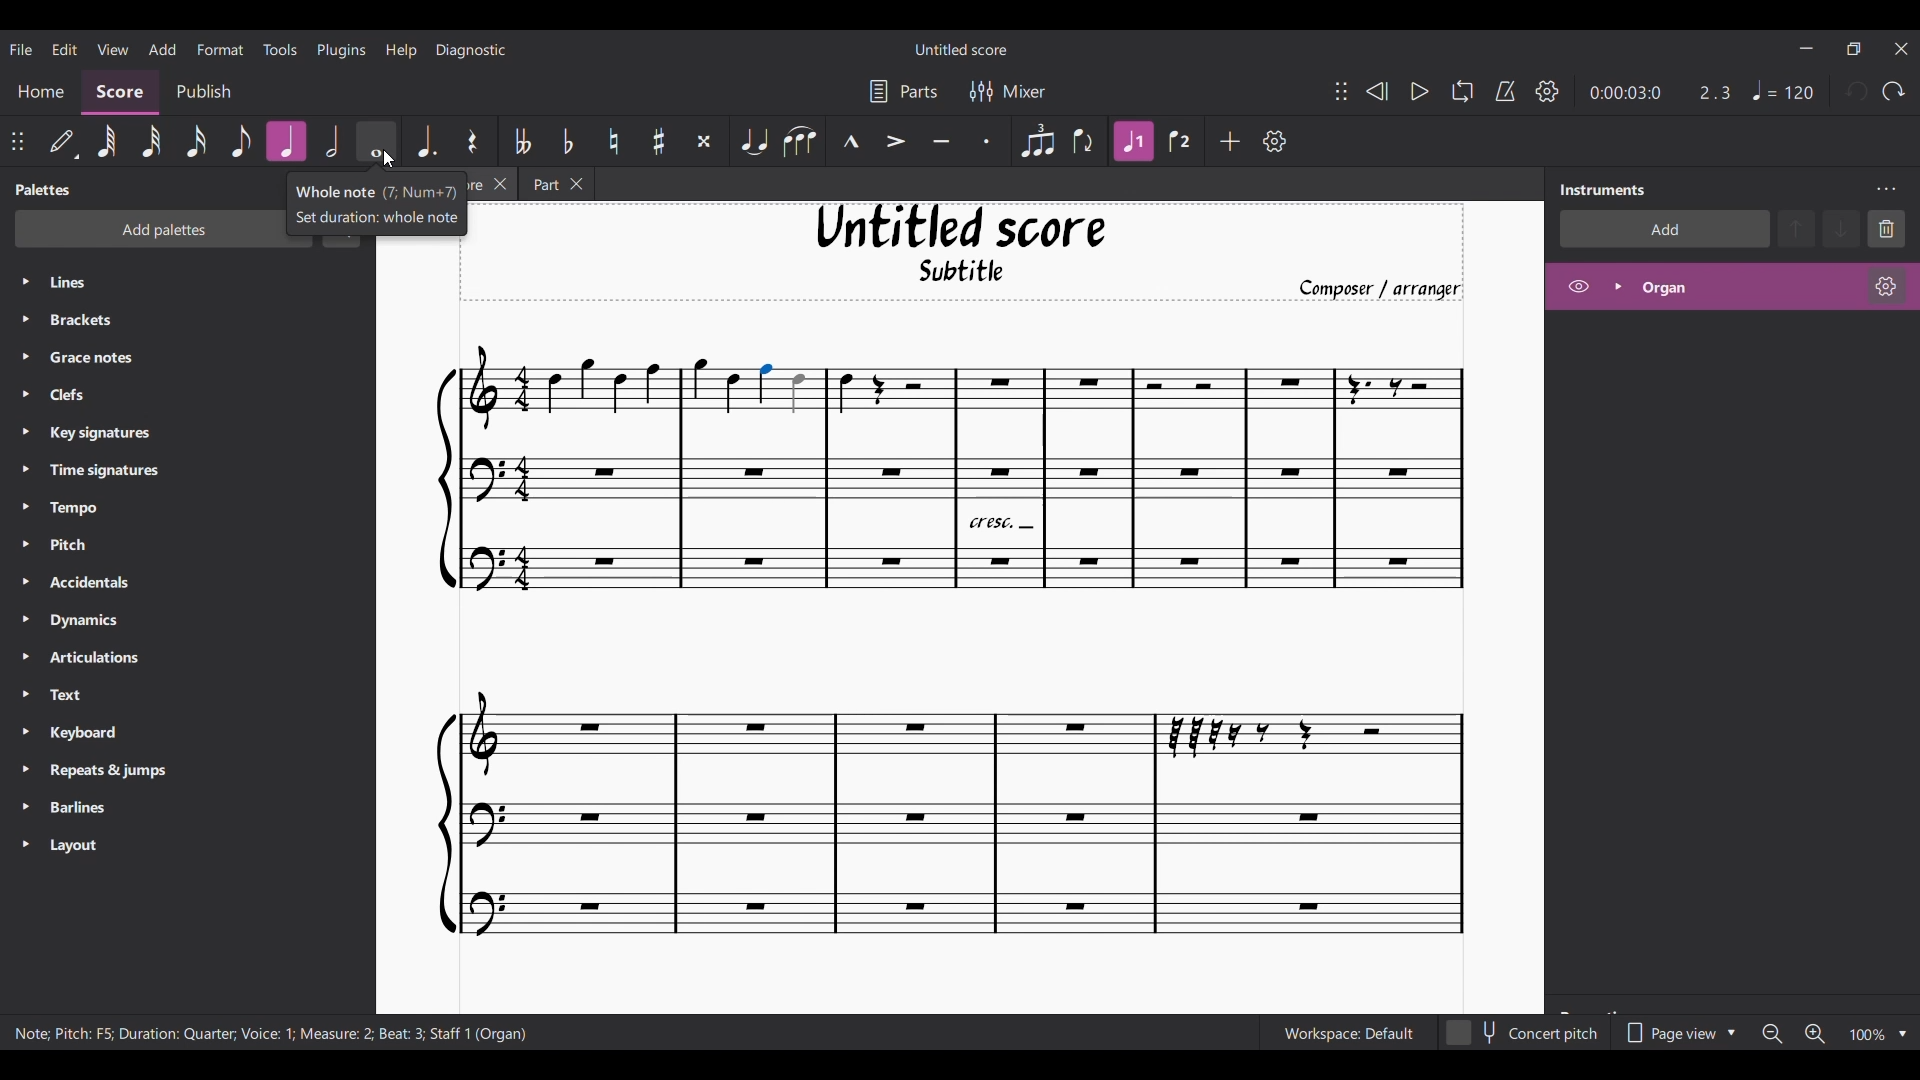 The width and height of the screenshot is (1920, 1080). I want to click on Click to expand respective palette, so click(24, 563).